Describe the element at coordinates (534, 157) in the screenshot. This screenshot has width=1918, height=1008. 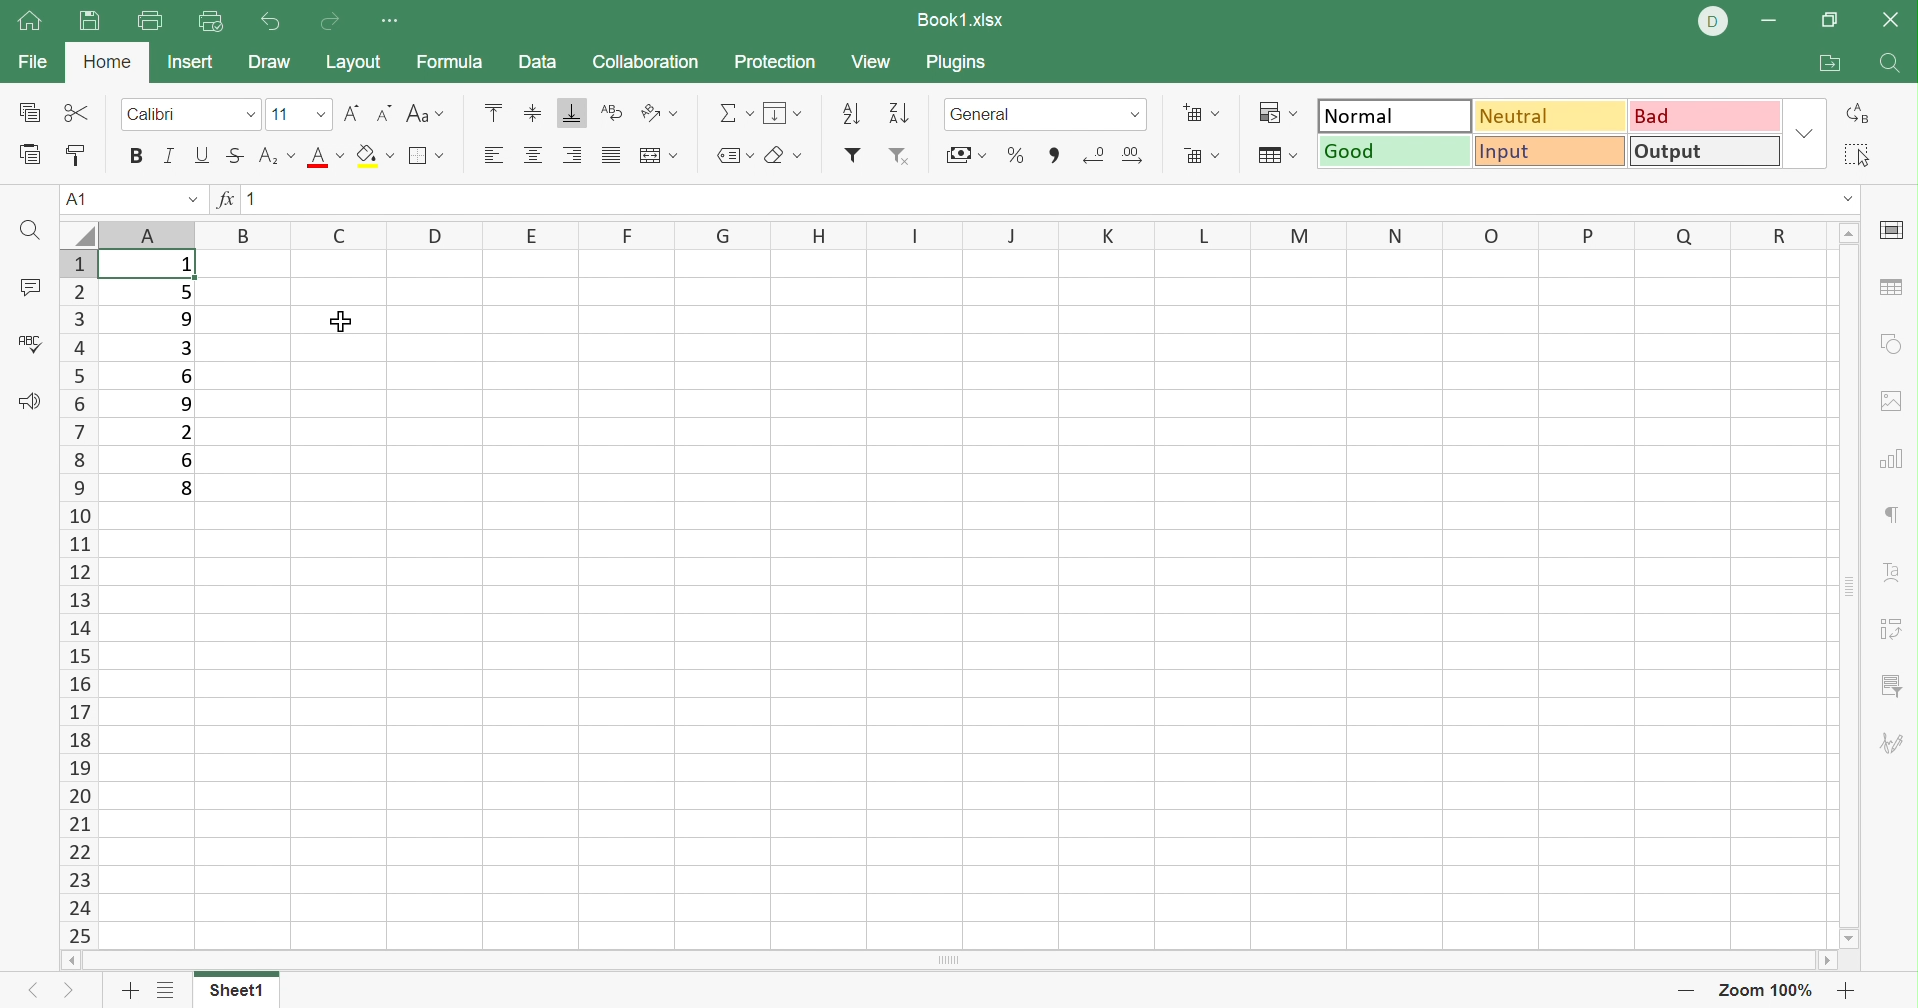
I see `Align center` at that location.